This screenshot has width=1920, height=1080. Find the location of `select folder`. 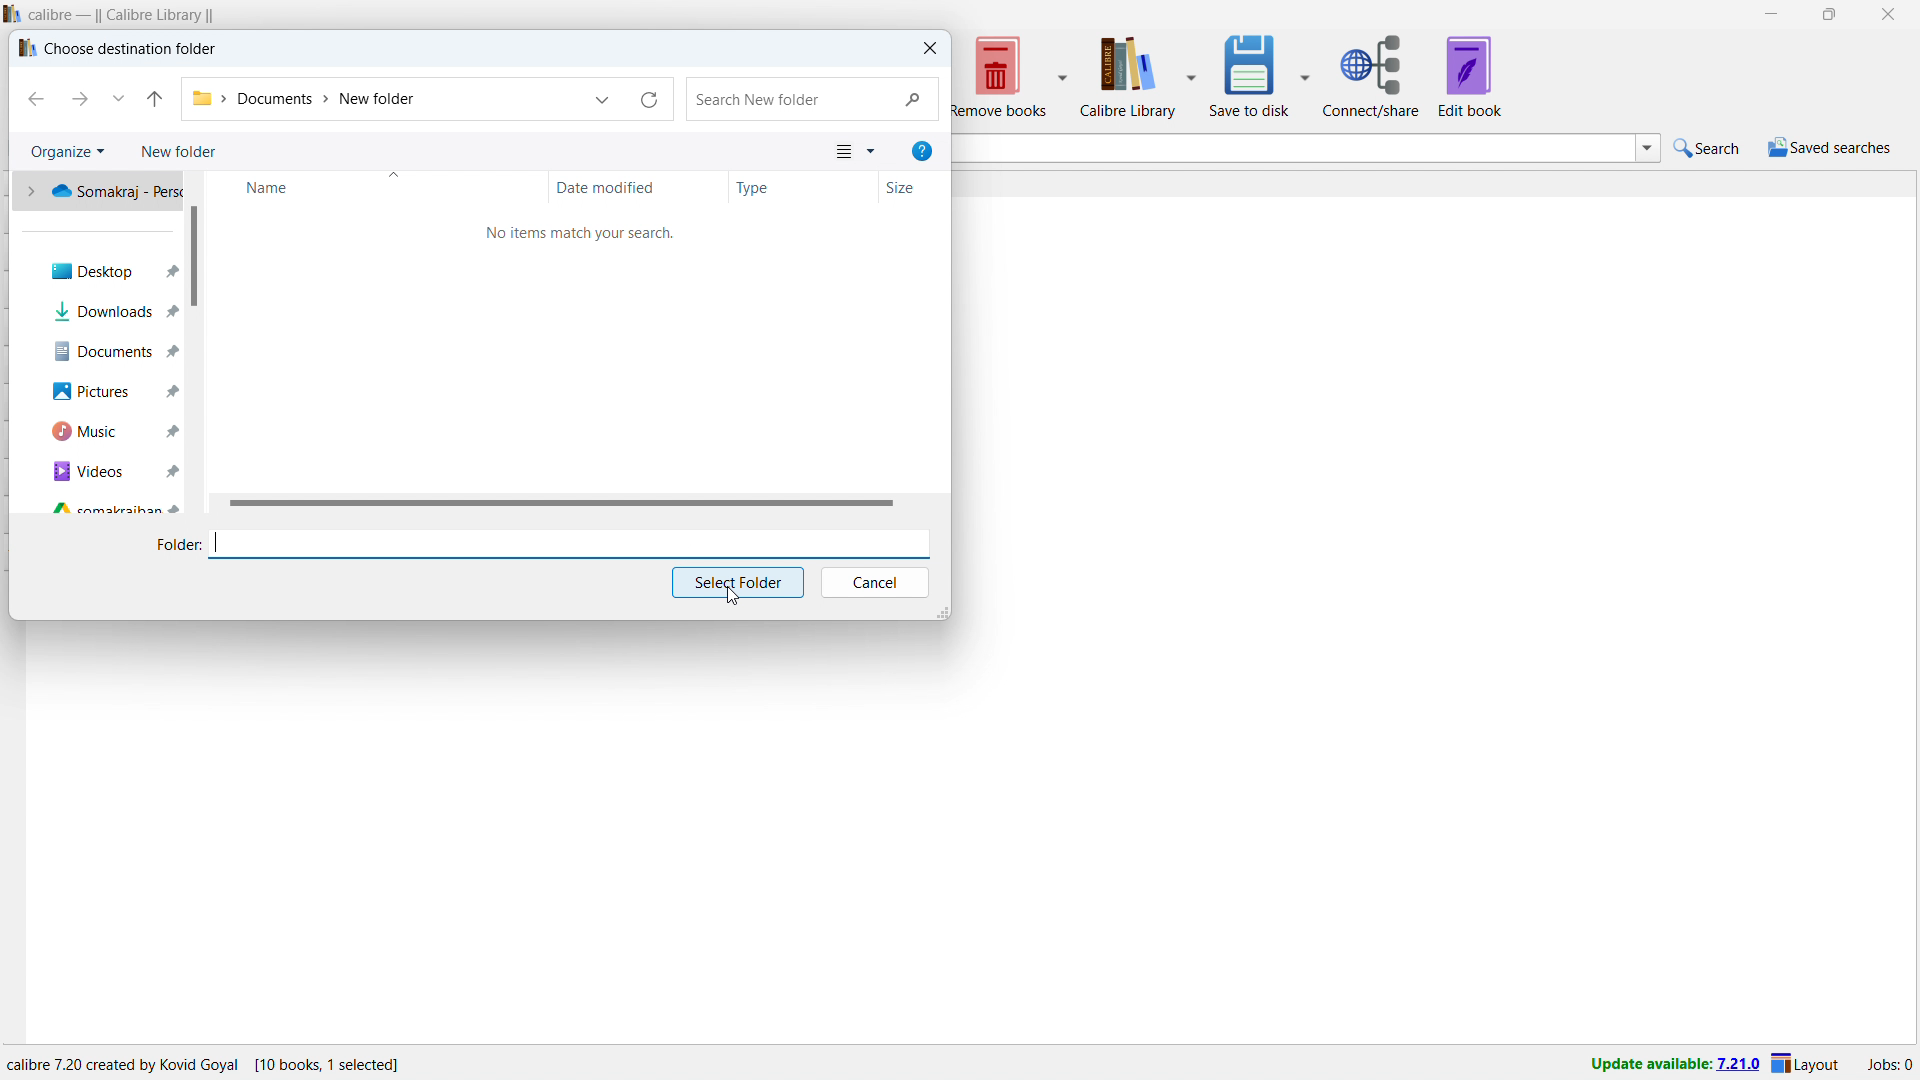

select folder is located at coordinates (736, 583).